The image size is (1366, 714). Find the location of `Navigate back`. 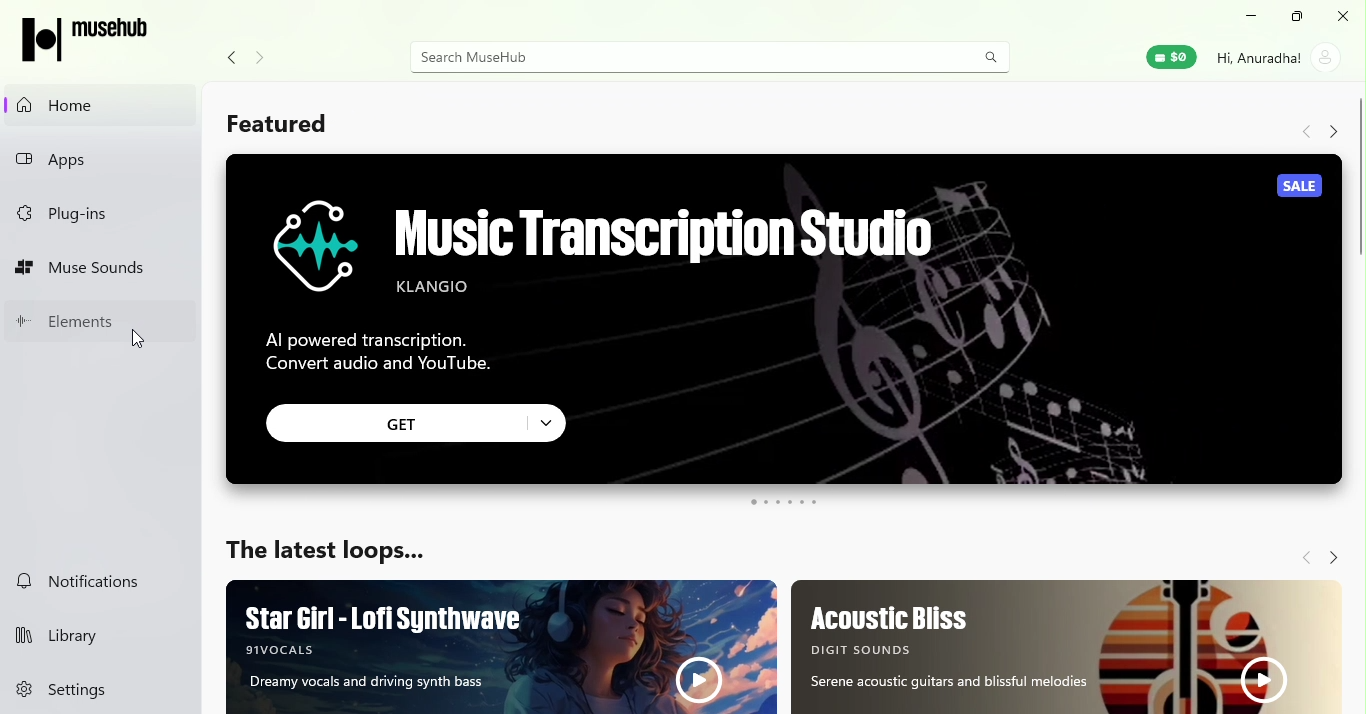

Navigate back is located at coordinates (1302, 130).